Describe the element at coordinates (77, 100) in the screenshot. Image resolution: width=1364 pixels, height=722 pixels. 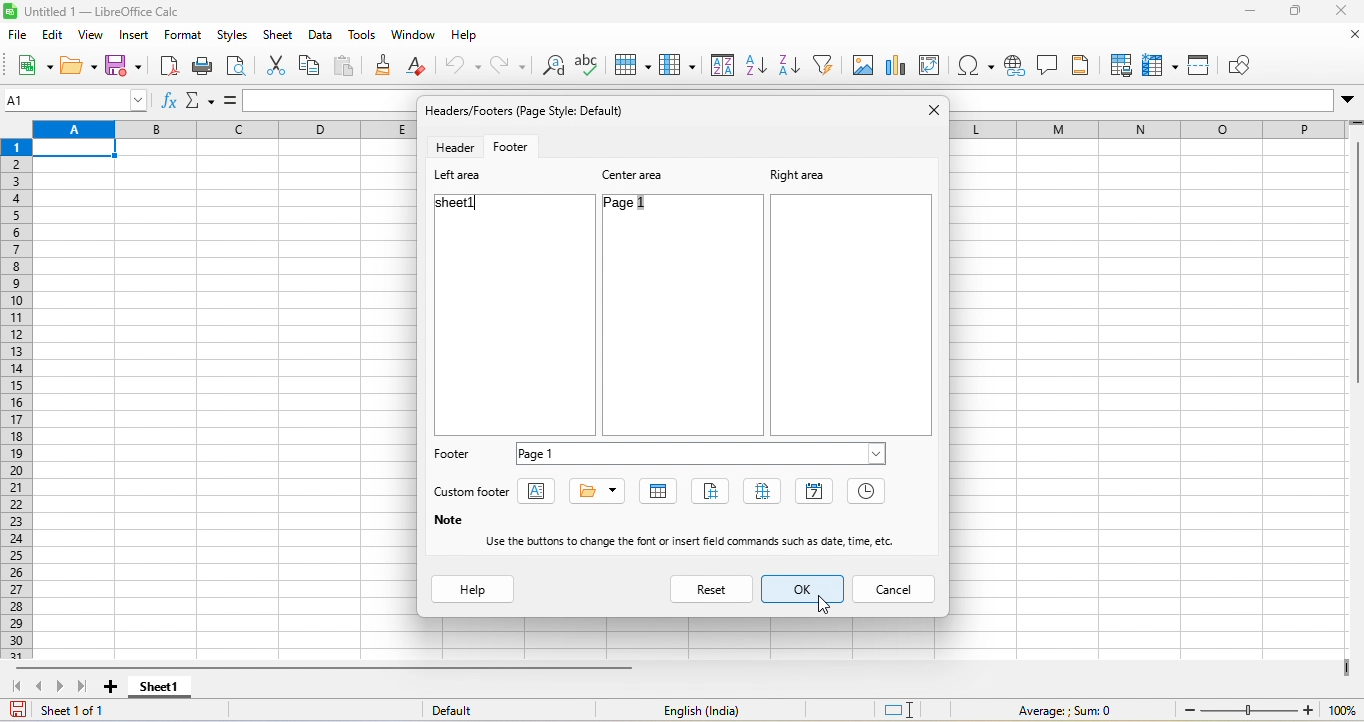
I see `name box` at that location.